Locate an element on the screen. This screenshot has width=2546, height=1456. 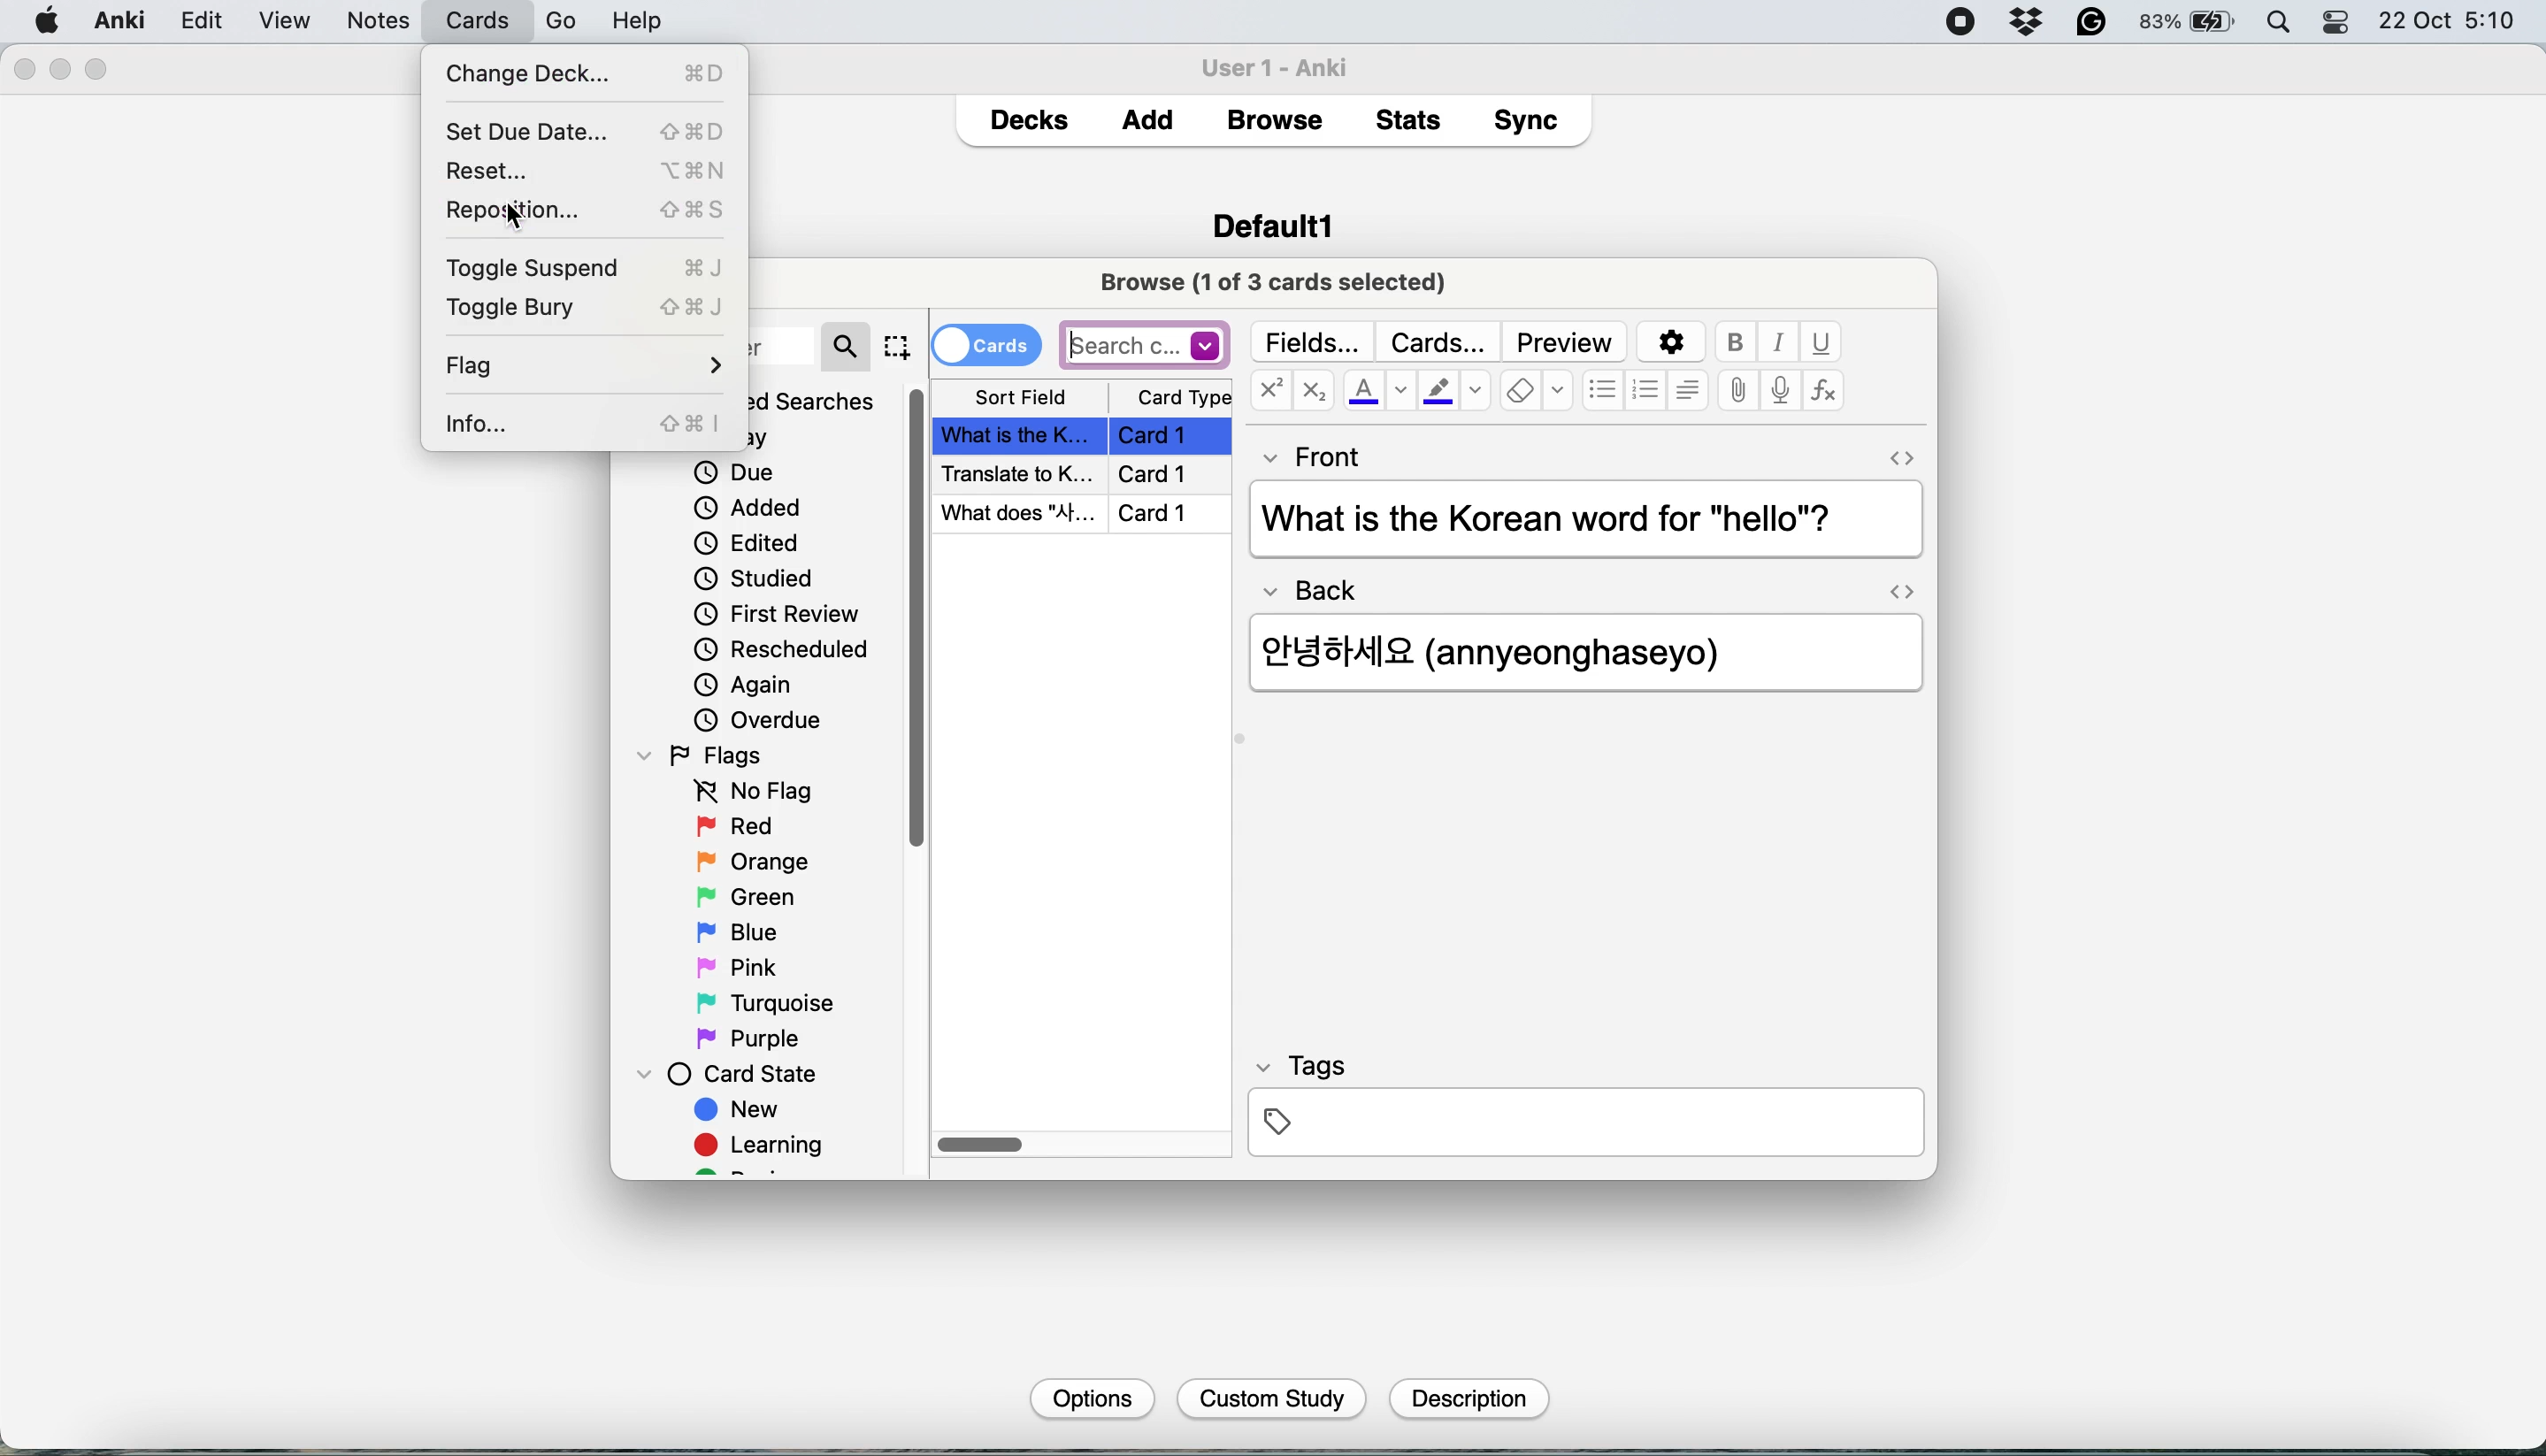
settings is located at coordinates (1668, 343).